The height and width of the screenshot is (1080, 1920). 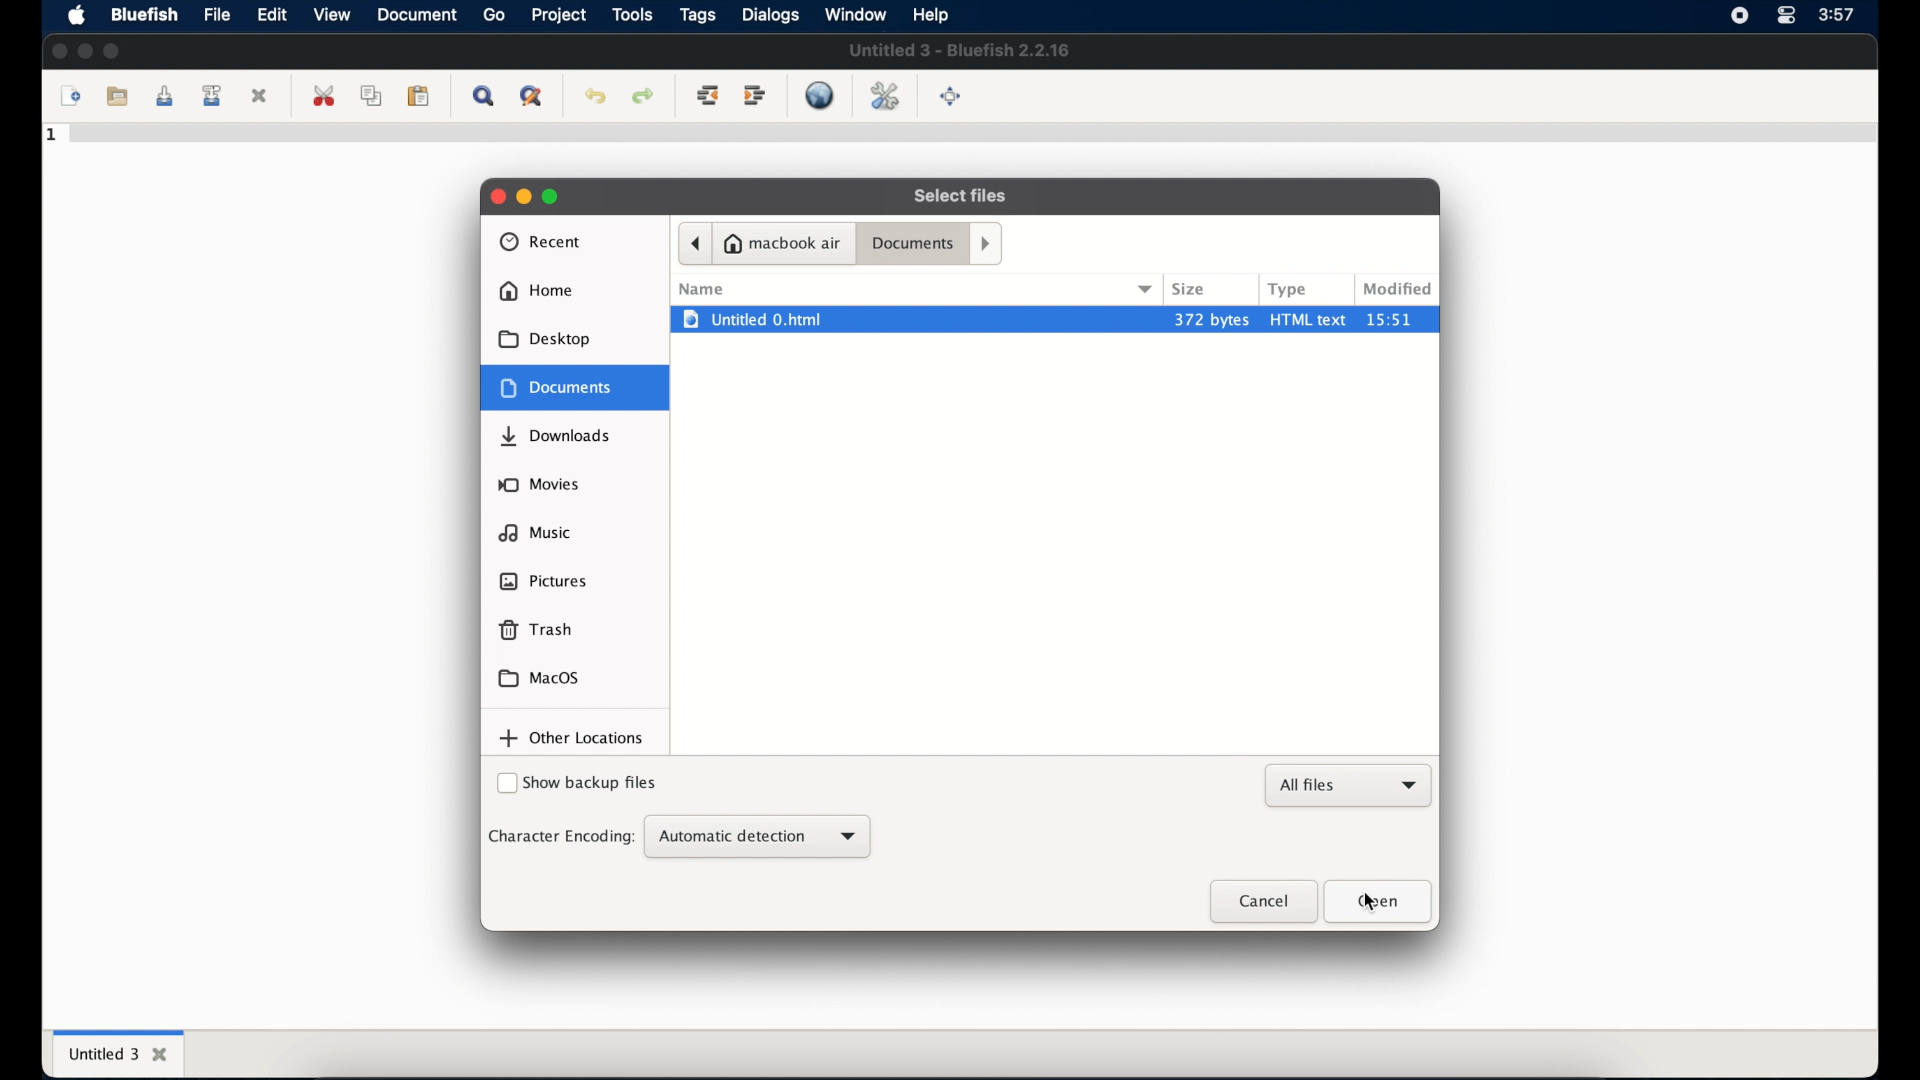 What do you see at coordinates (546, 339) in the screenshot?
I see `desktop` at bounding box center [546, 339].